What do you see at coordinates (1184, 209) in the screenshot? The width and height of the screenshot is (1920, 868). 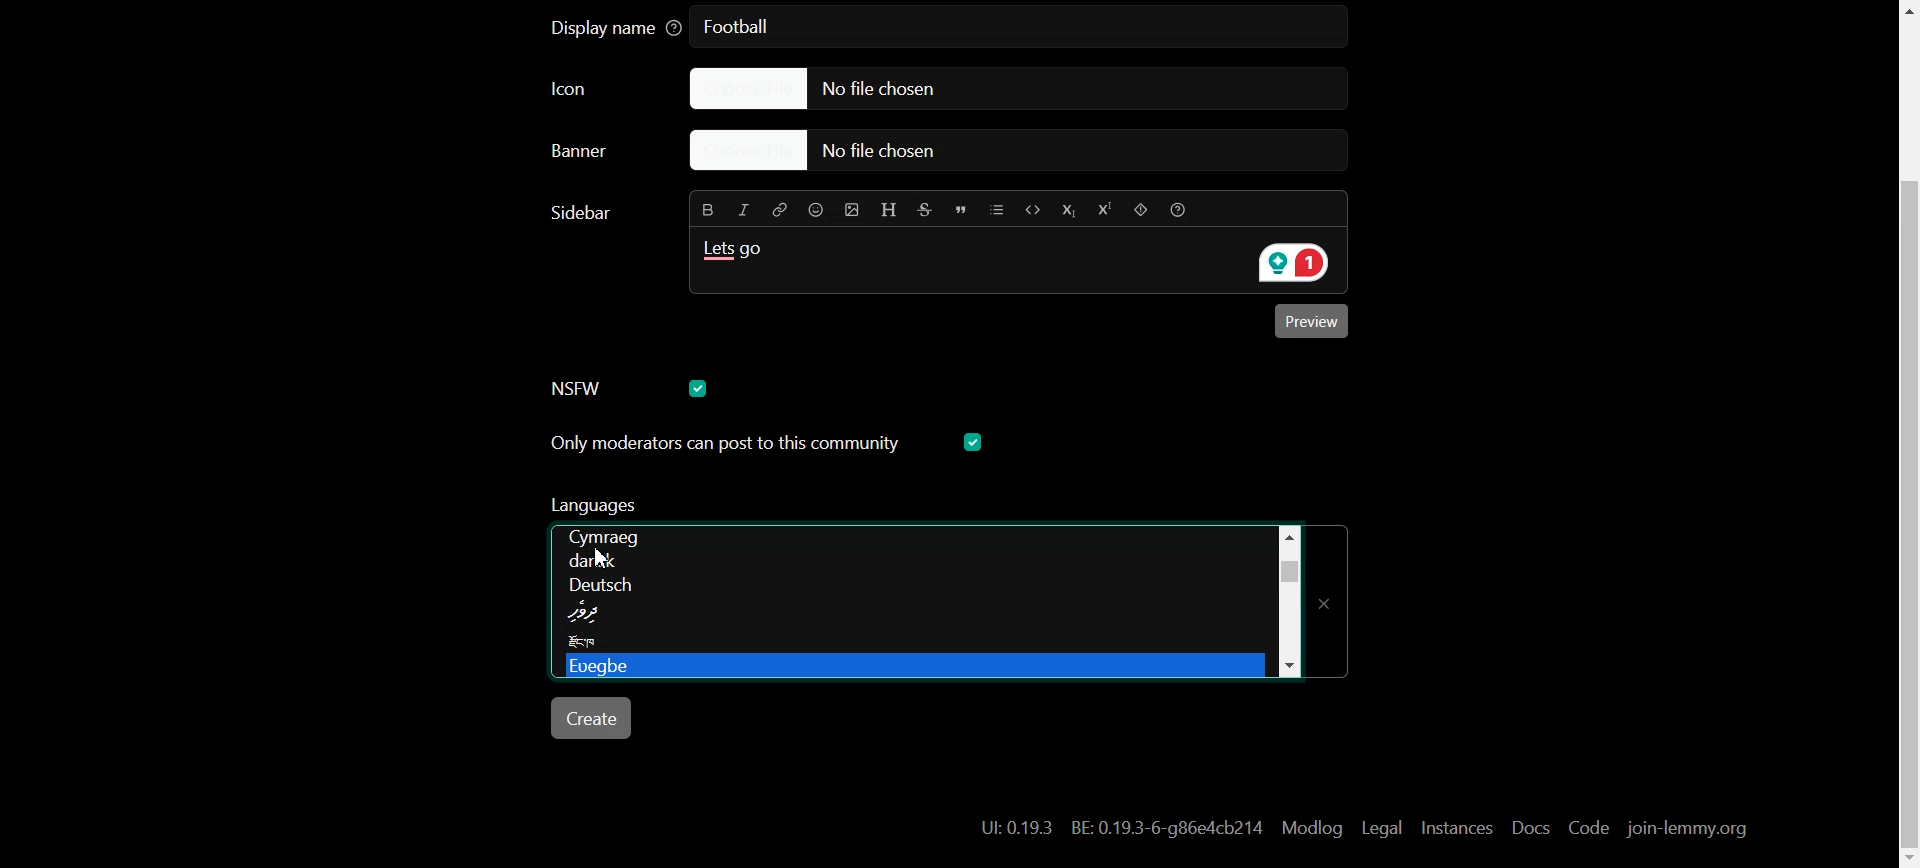 I see `Formatting Help` at bounding box center [1184, 209].